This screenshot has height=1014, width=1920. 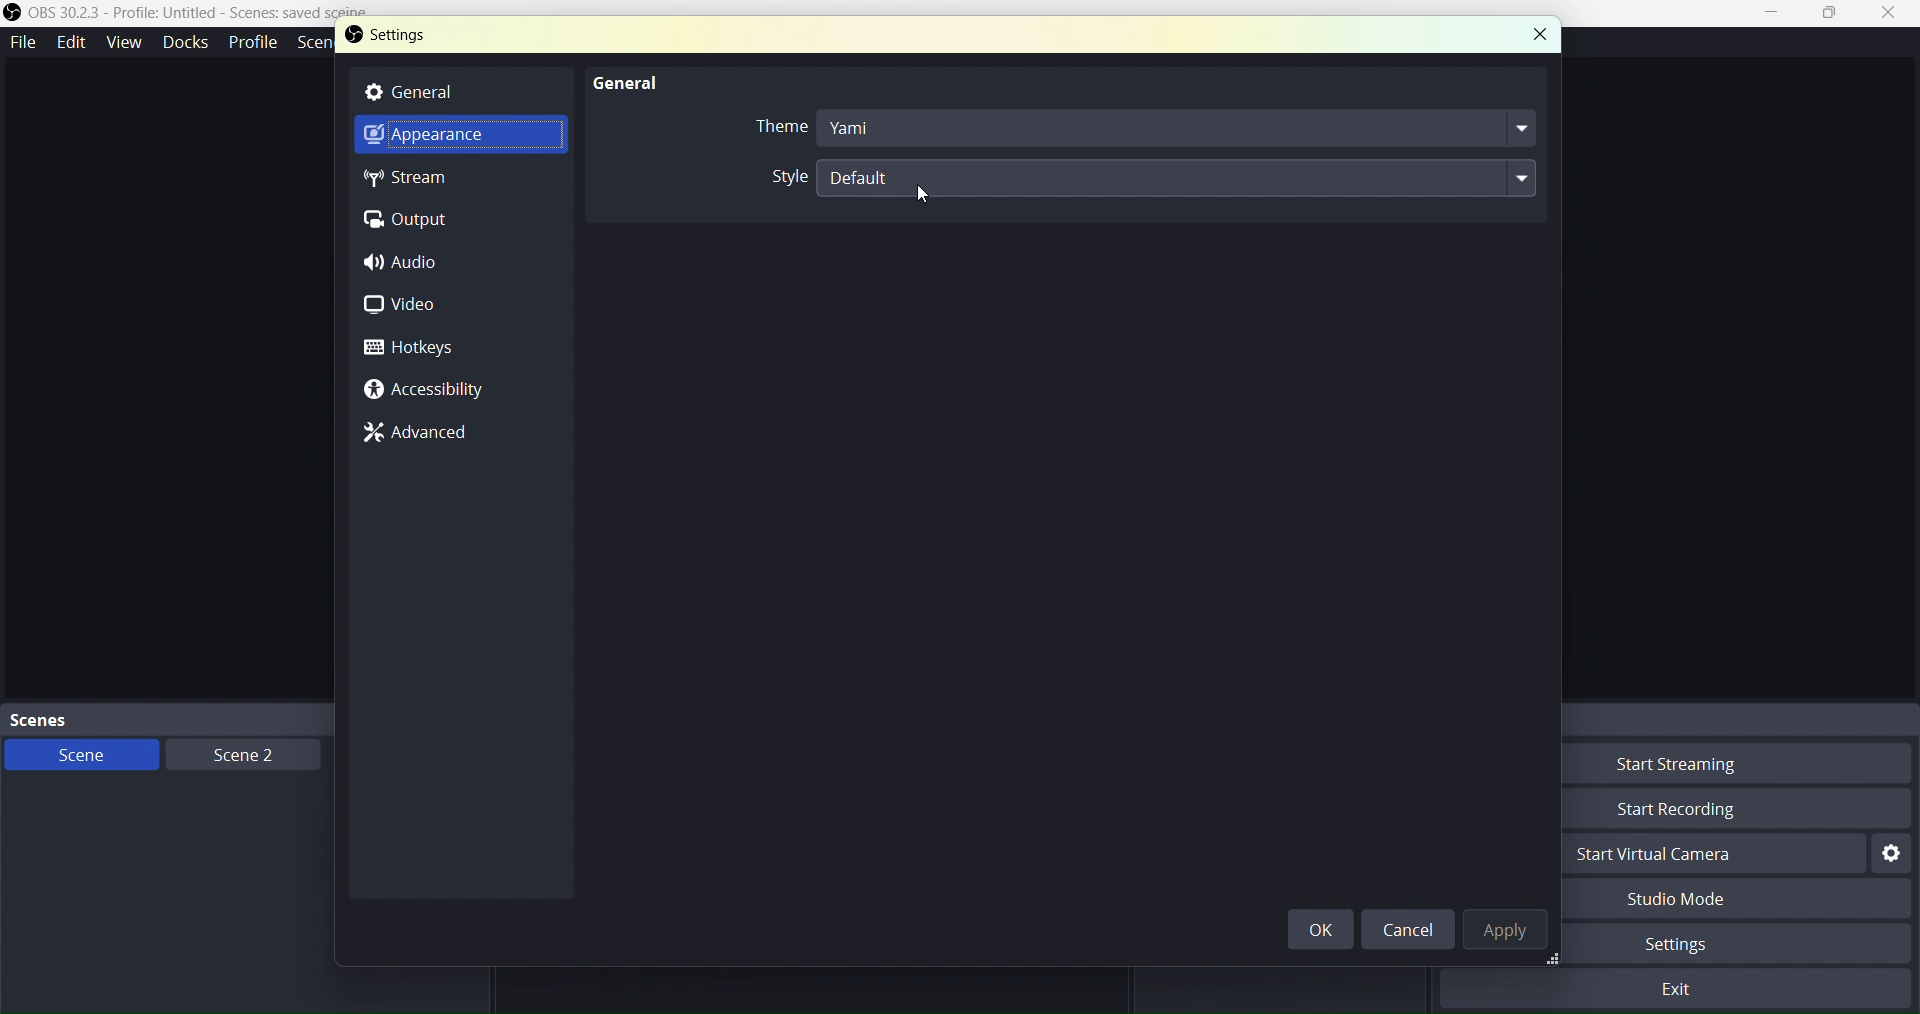 I want to click on Settings, so click(x=1706, y=946).